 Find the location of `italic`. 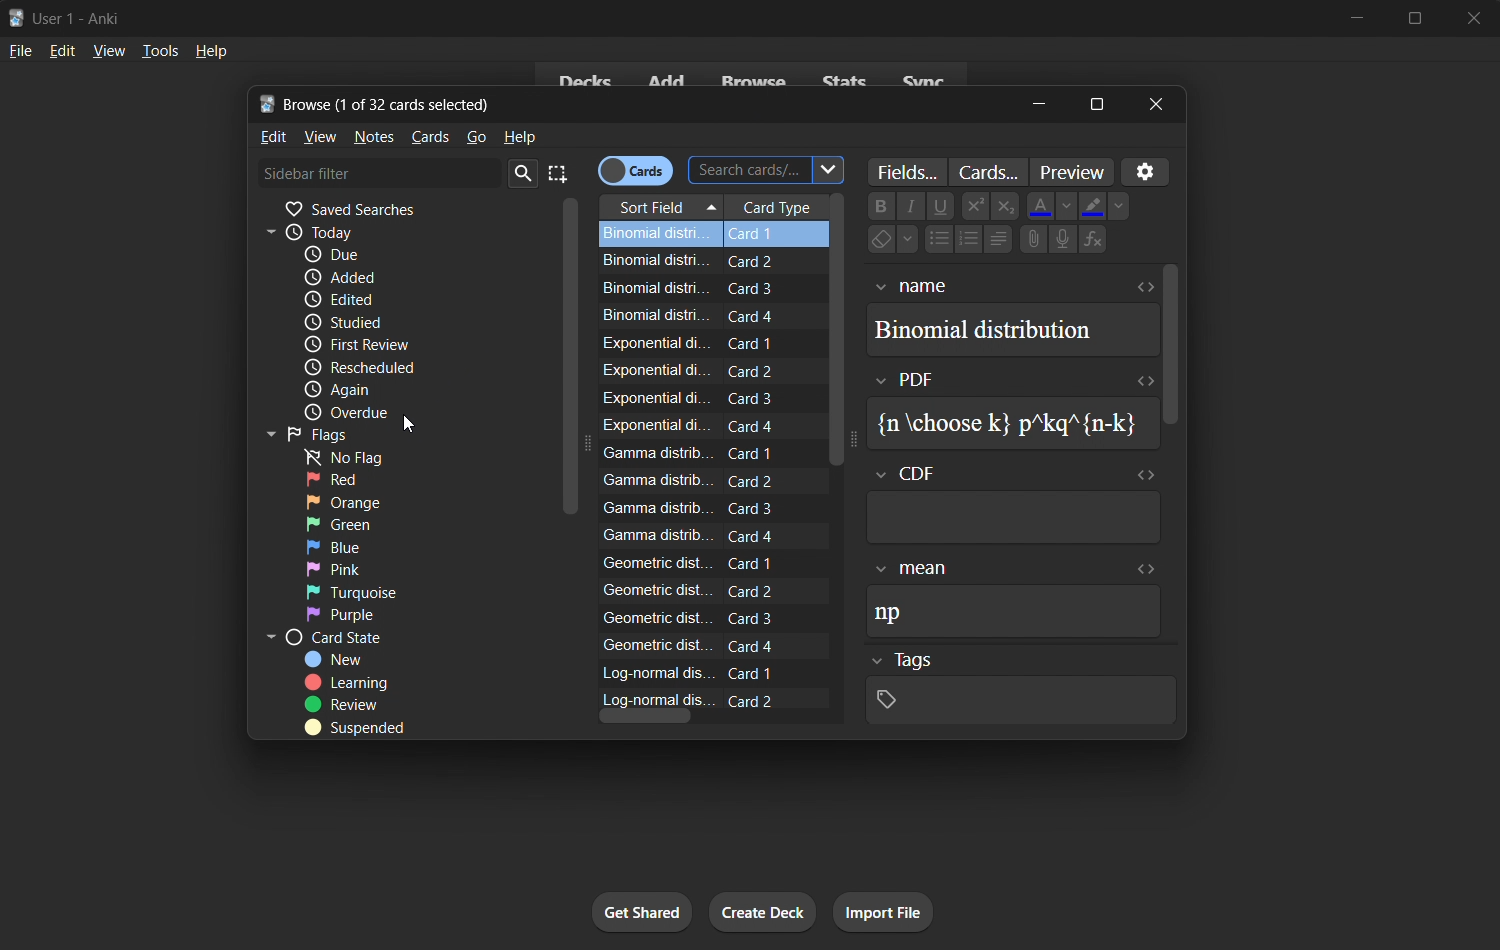

italic is located at coordinates (909, 204).